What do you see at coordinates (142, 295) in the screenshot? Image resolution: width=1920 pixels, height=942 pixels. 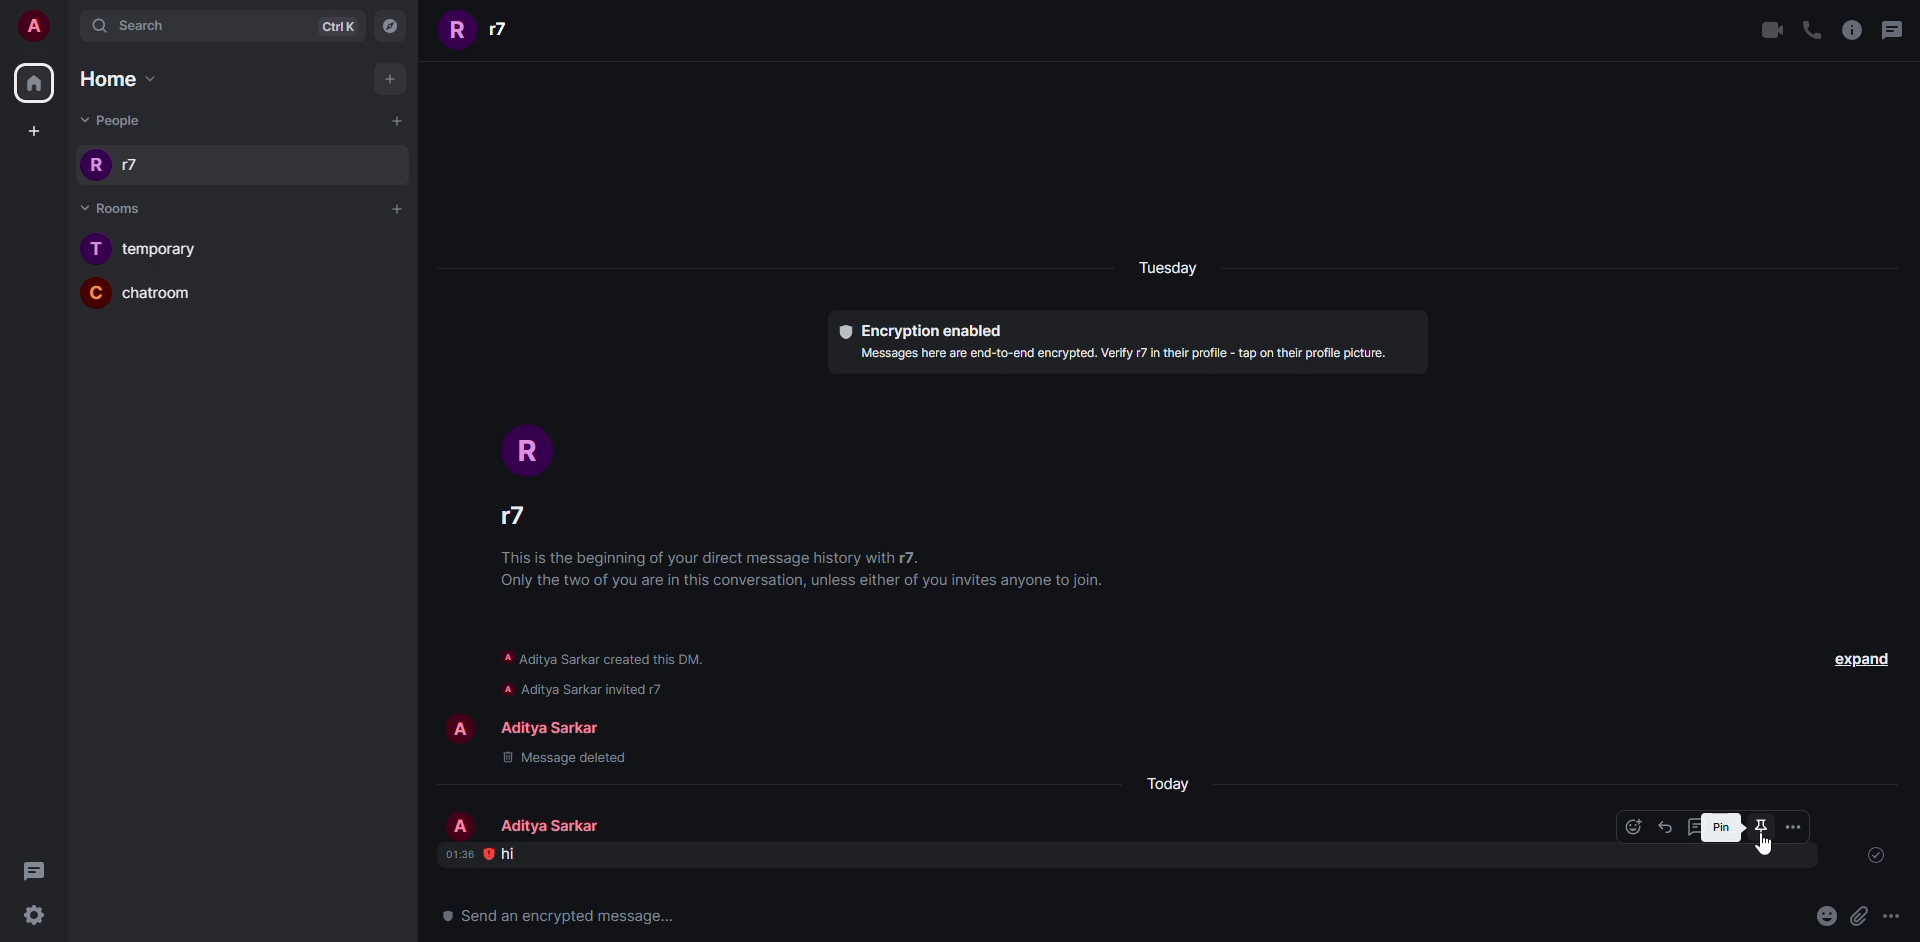 I see `room` at bounding box center [142, 295].